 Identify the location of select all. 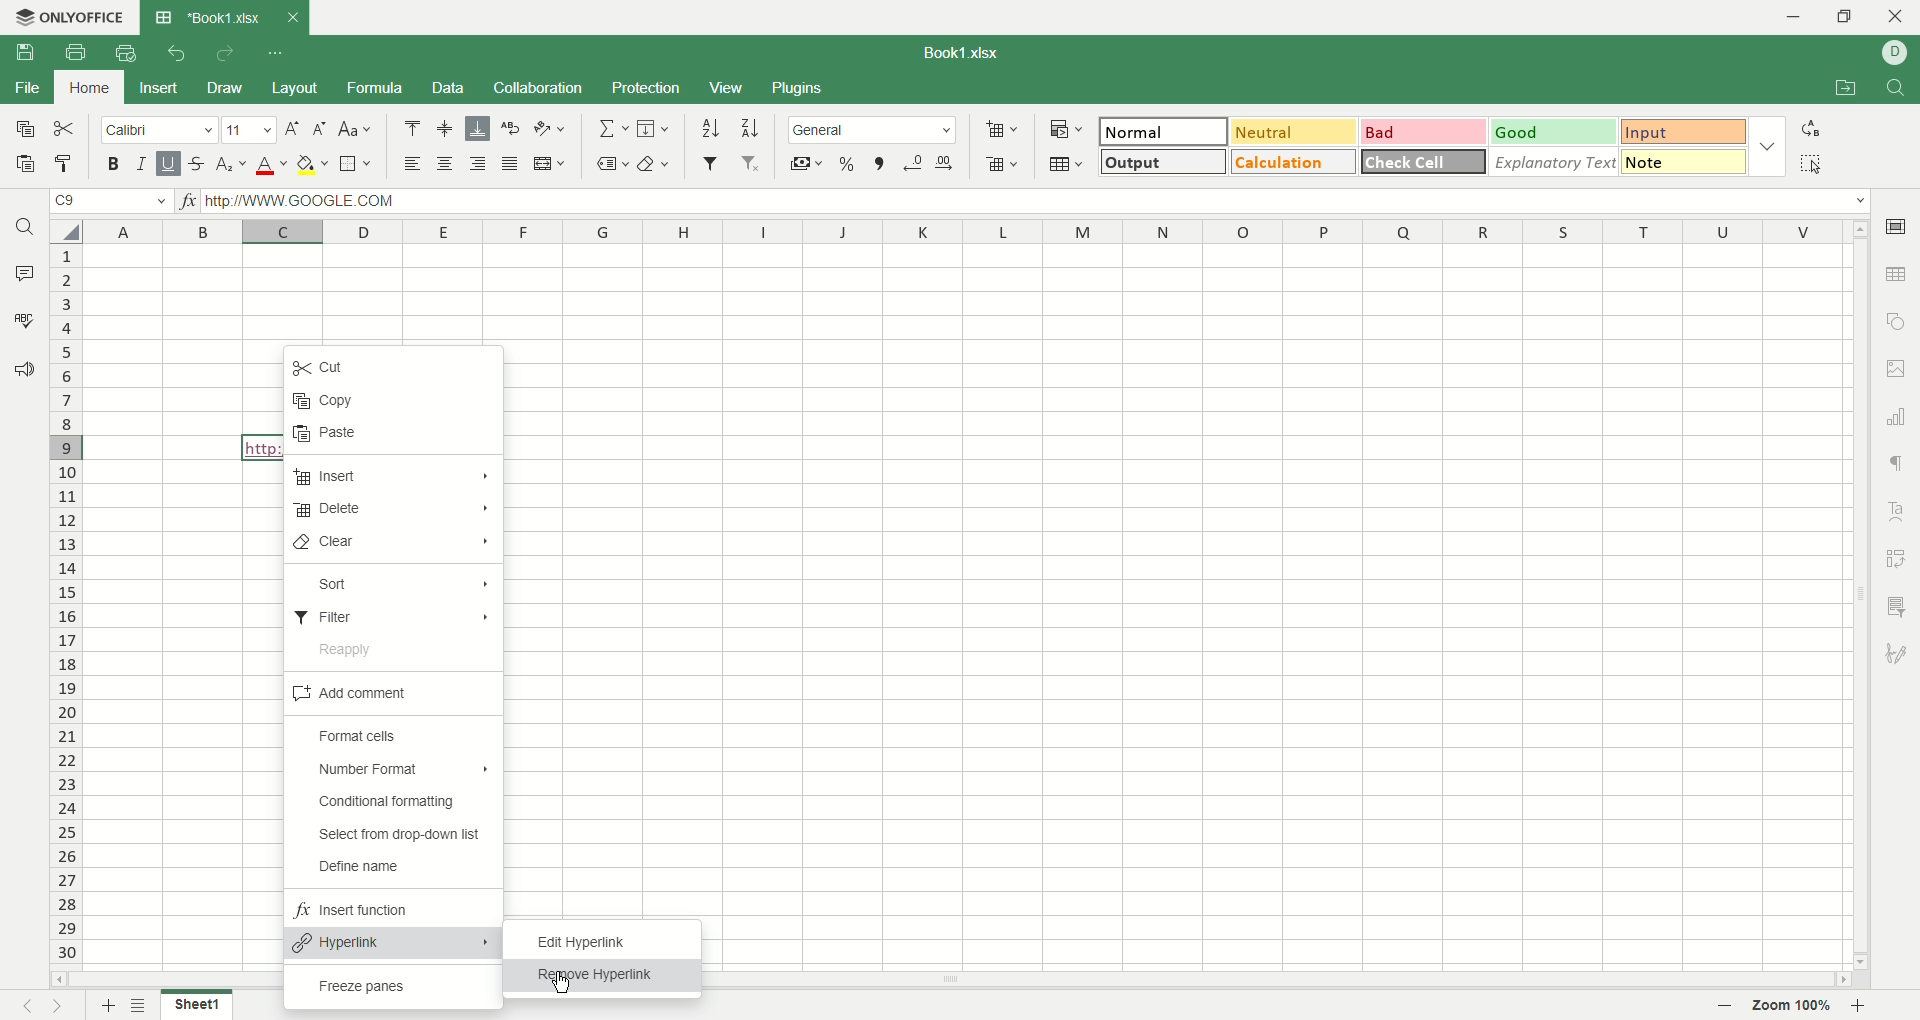
(1815, 164).